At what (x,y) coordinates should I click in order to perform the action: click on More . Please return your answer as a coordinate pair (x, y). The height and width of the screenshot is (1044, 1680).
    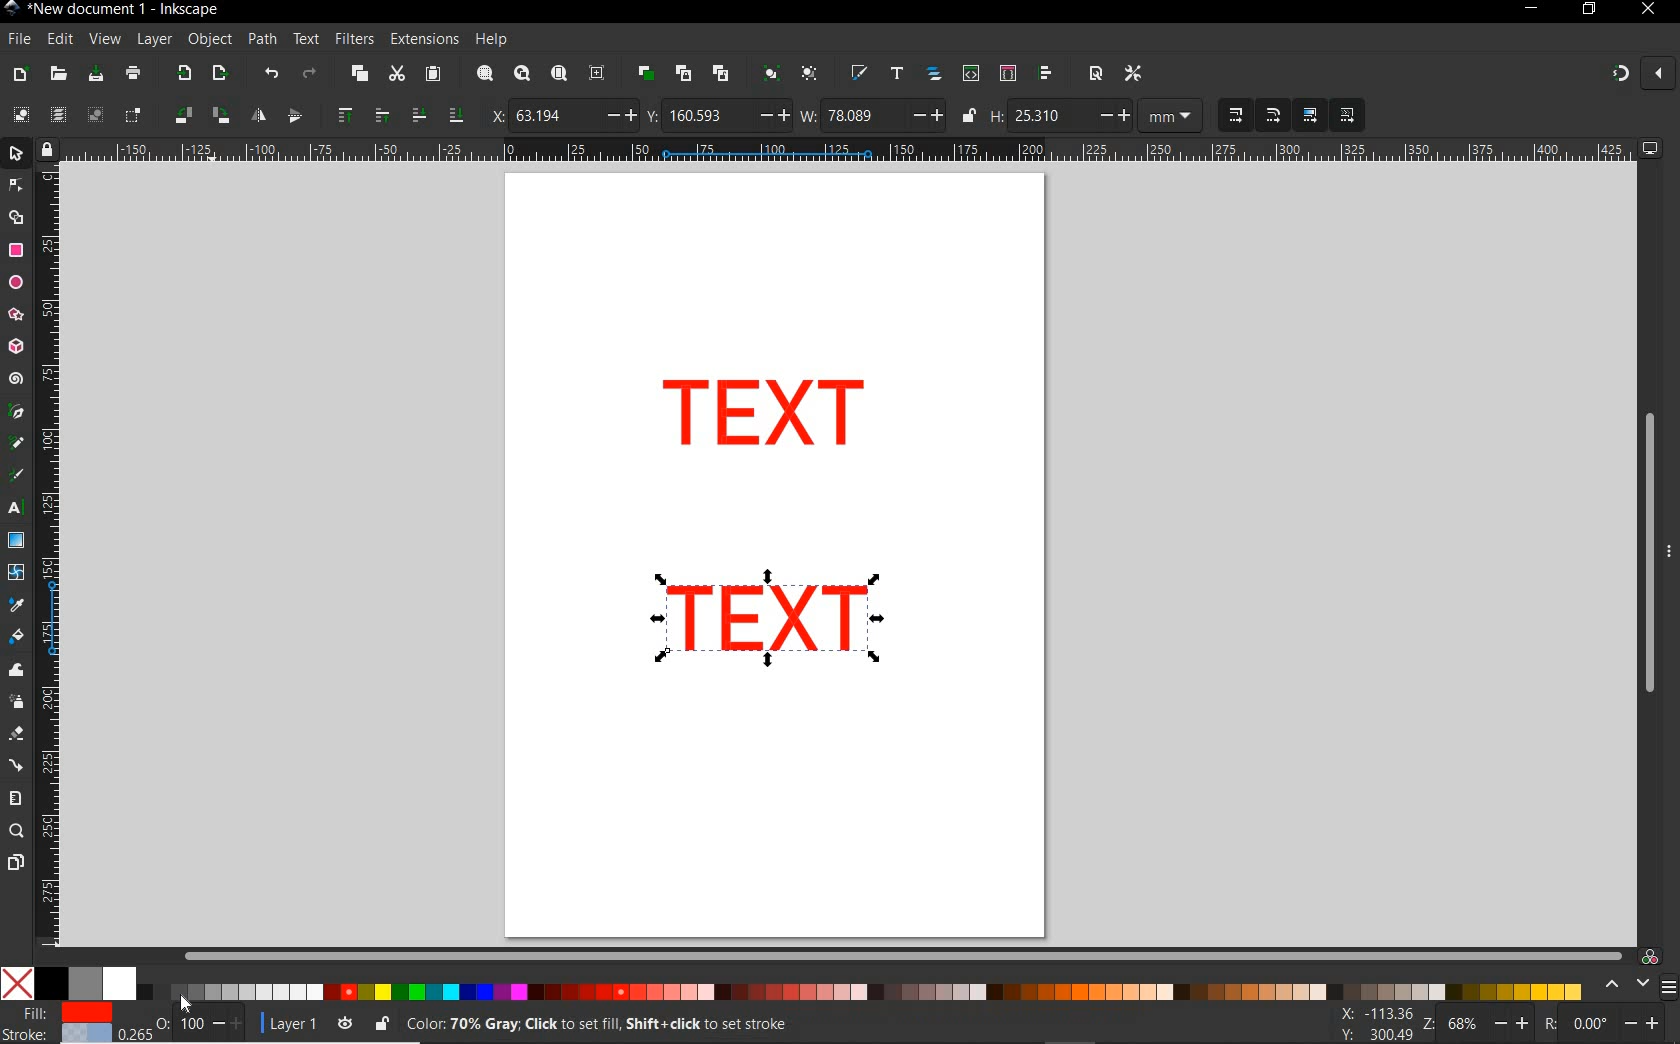
    Looking at the image, I should click on (1669, 559).